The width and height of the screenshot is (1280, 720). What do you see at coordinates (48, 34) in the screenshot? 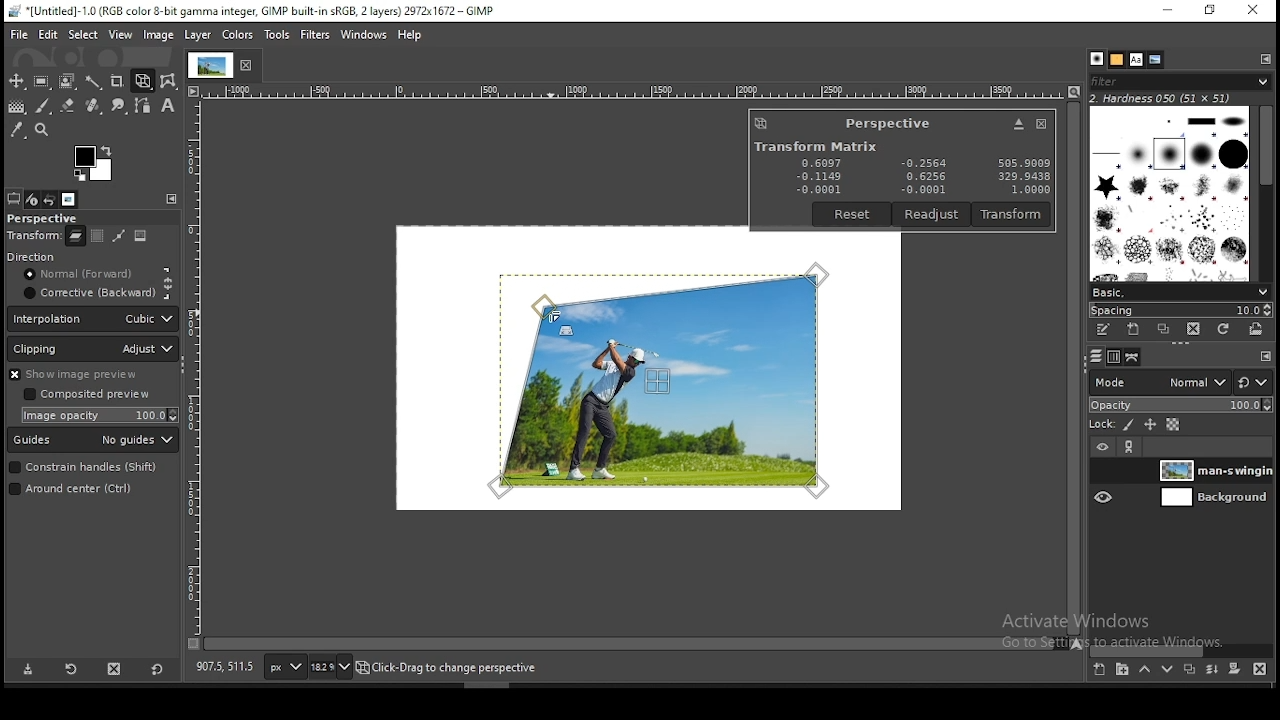
I see `edit` at bounding box center [48, 34].